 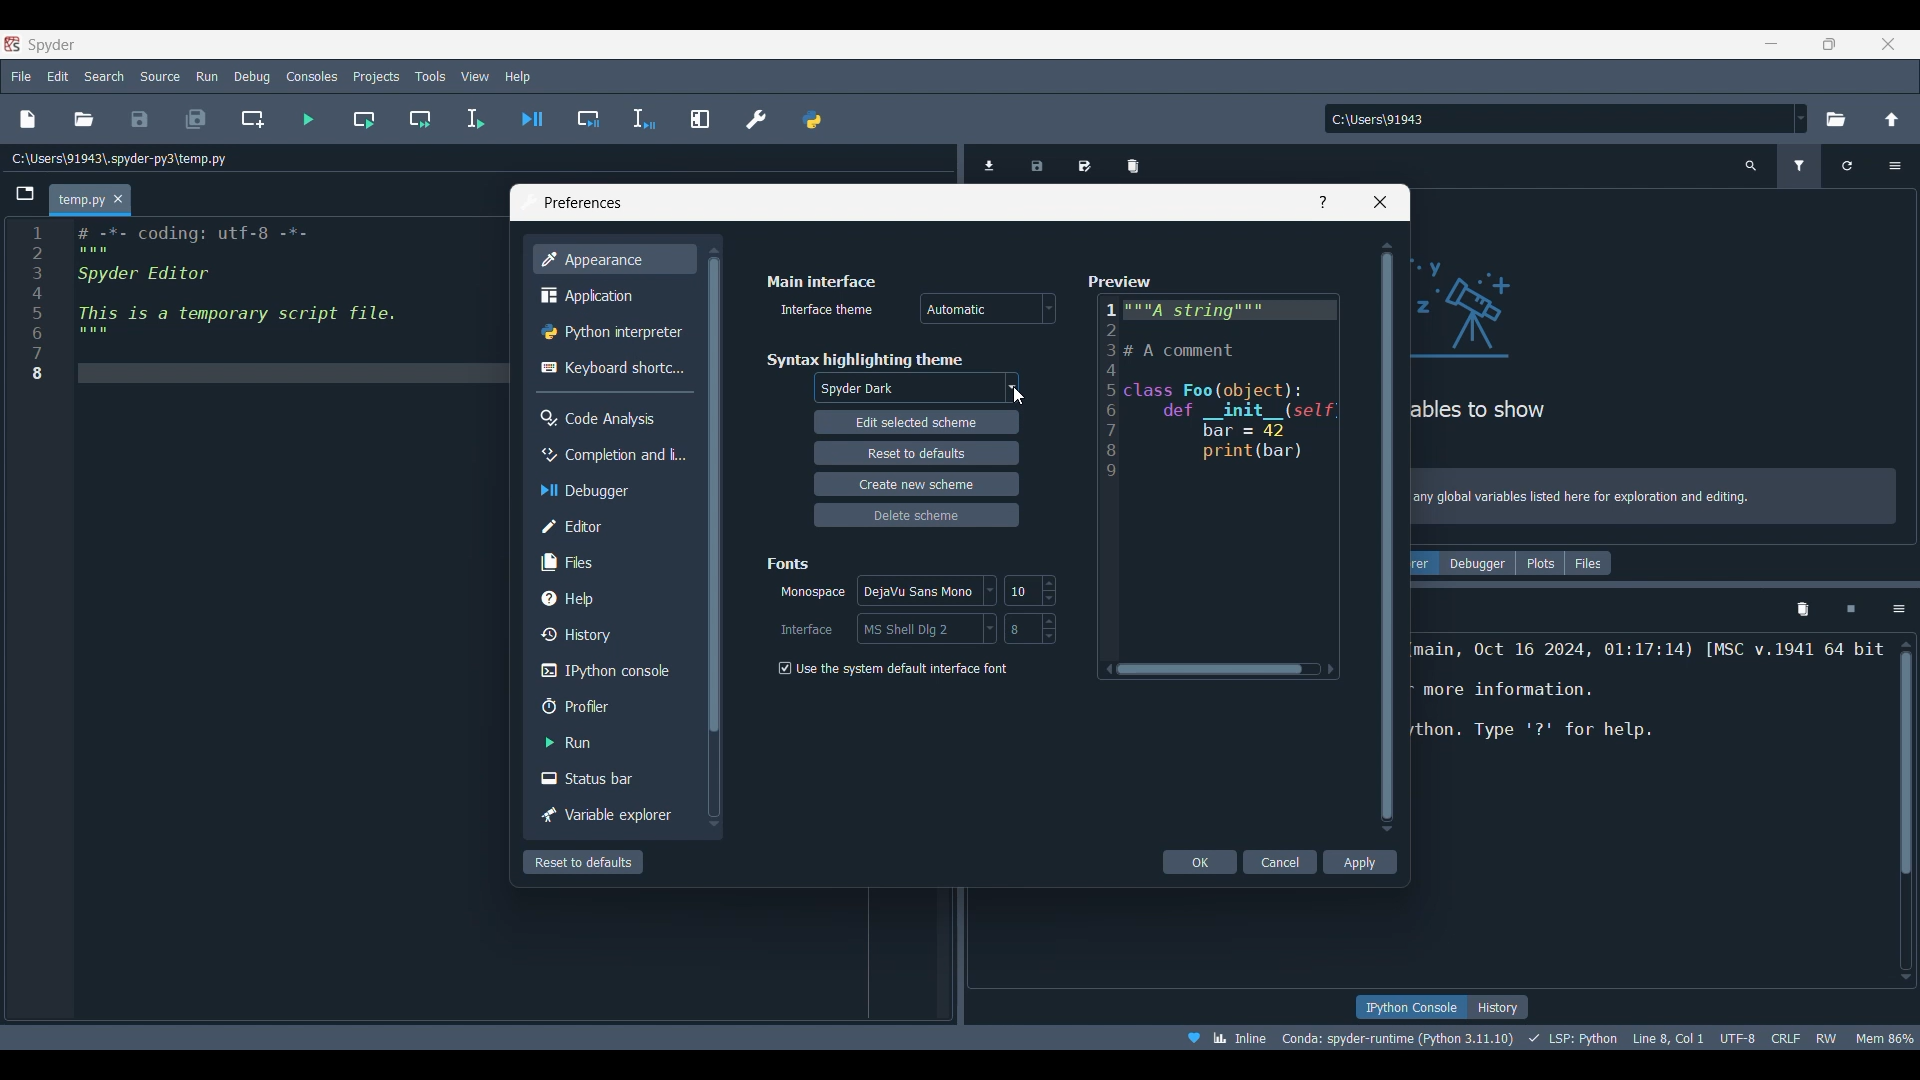 I want to click on Toggle for system default interface font, so click(x=891, y=669).